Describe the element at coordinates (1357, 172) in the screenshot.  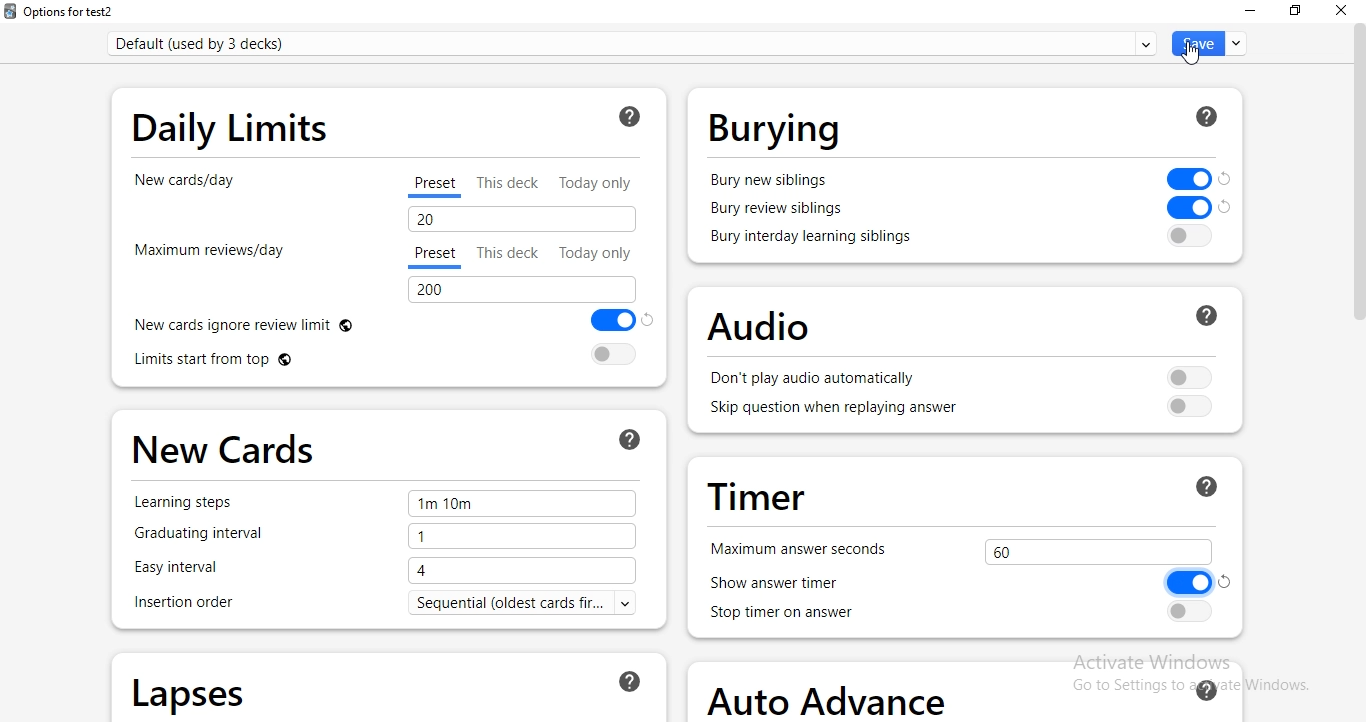
I see `scroll bar` at that location.